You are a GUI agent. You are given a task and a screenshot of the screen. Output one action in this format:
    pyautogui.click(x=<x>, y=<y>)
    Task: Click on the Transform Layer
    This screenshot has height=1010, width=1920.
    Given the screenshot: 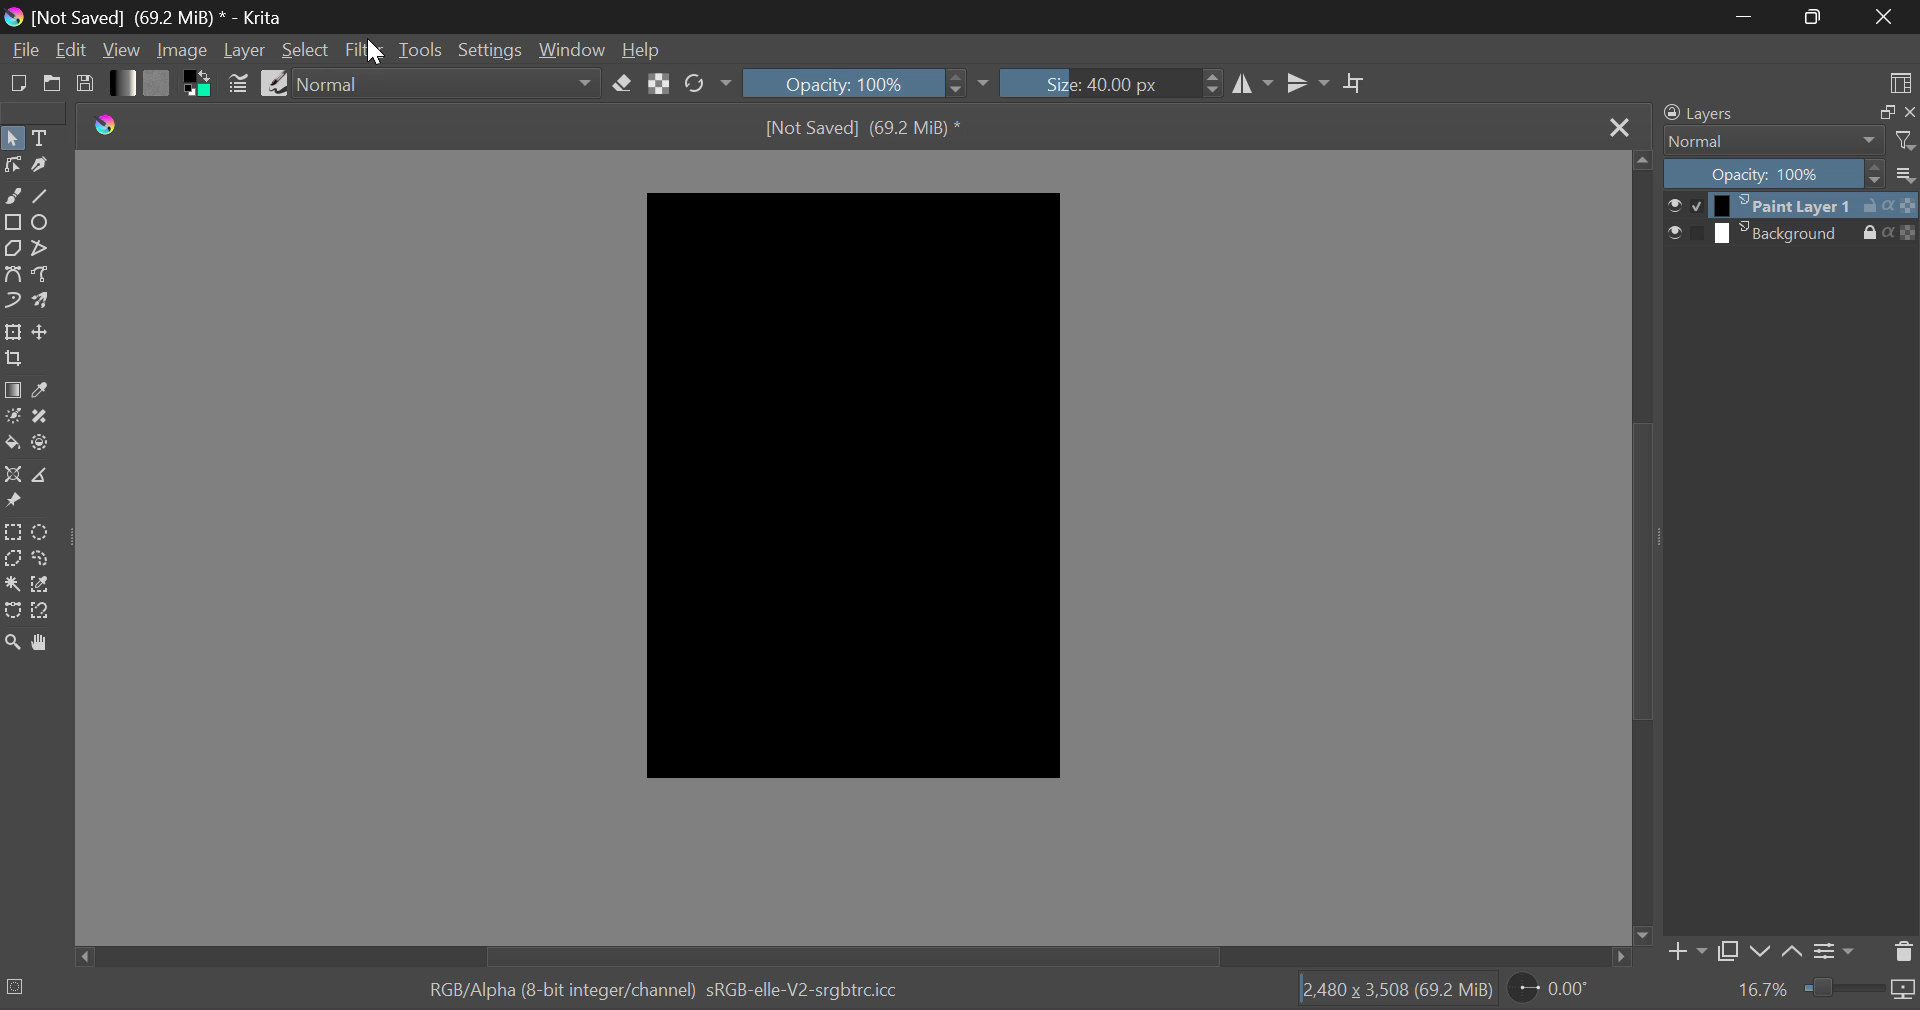 What is the action you would take?
    pyautogui.click(x=13, y=331)
    